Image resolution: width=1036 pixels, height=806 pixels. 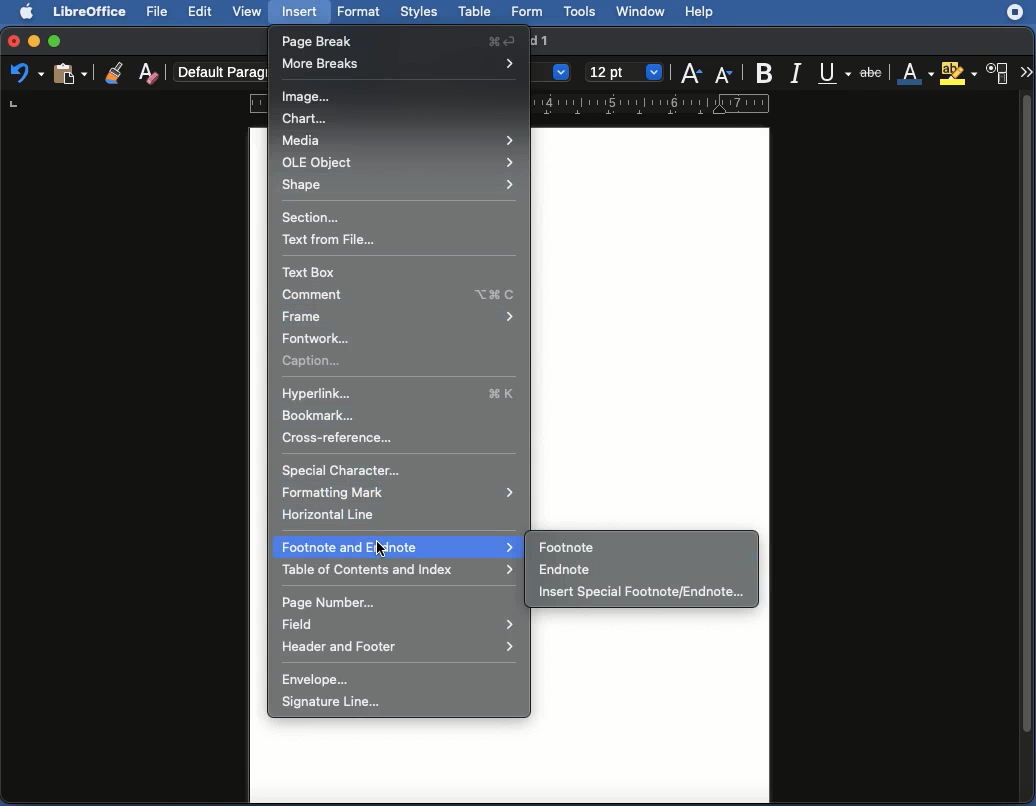 What do you see at coordinates (403, 184) in the screenshot?
I see `Shape` at bounding box center [403, 184].